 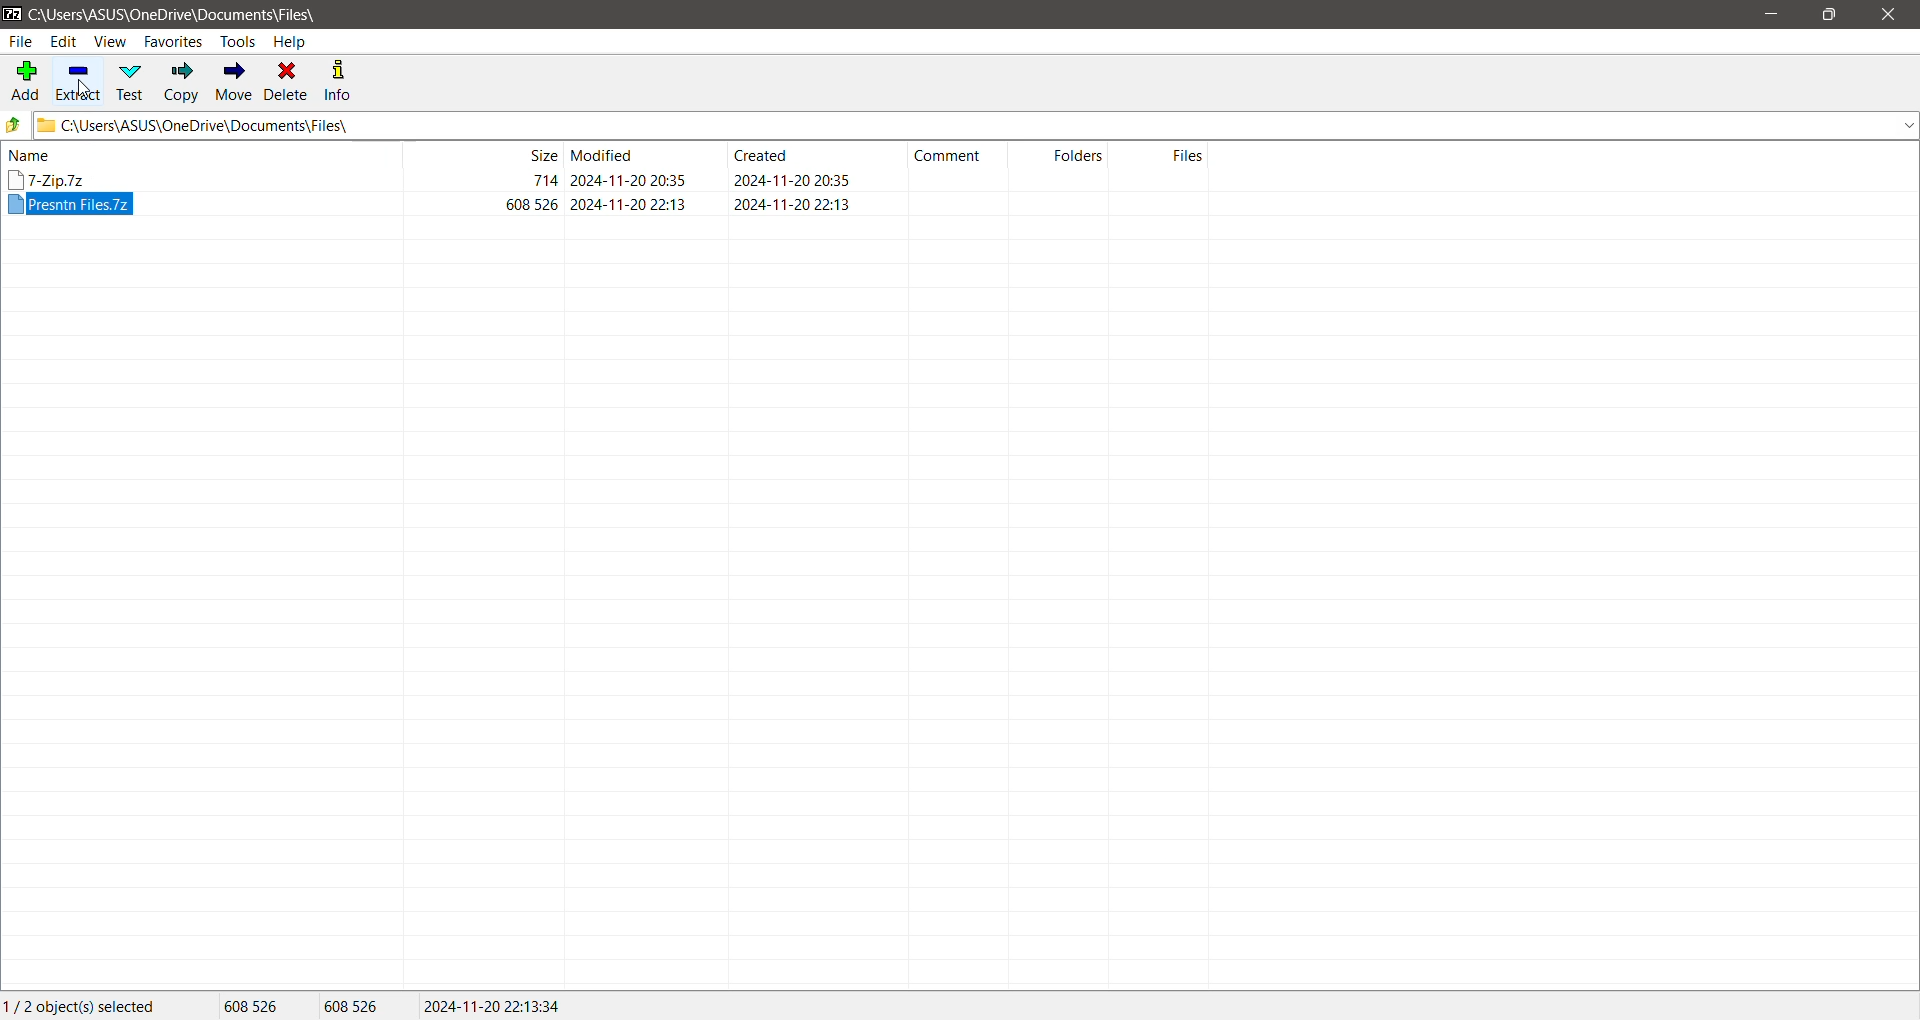 I want to click on file, so click(x=70, y=205).